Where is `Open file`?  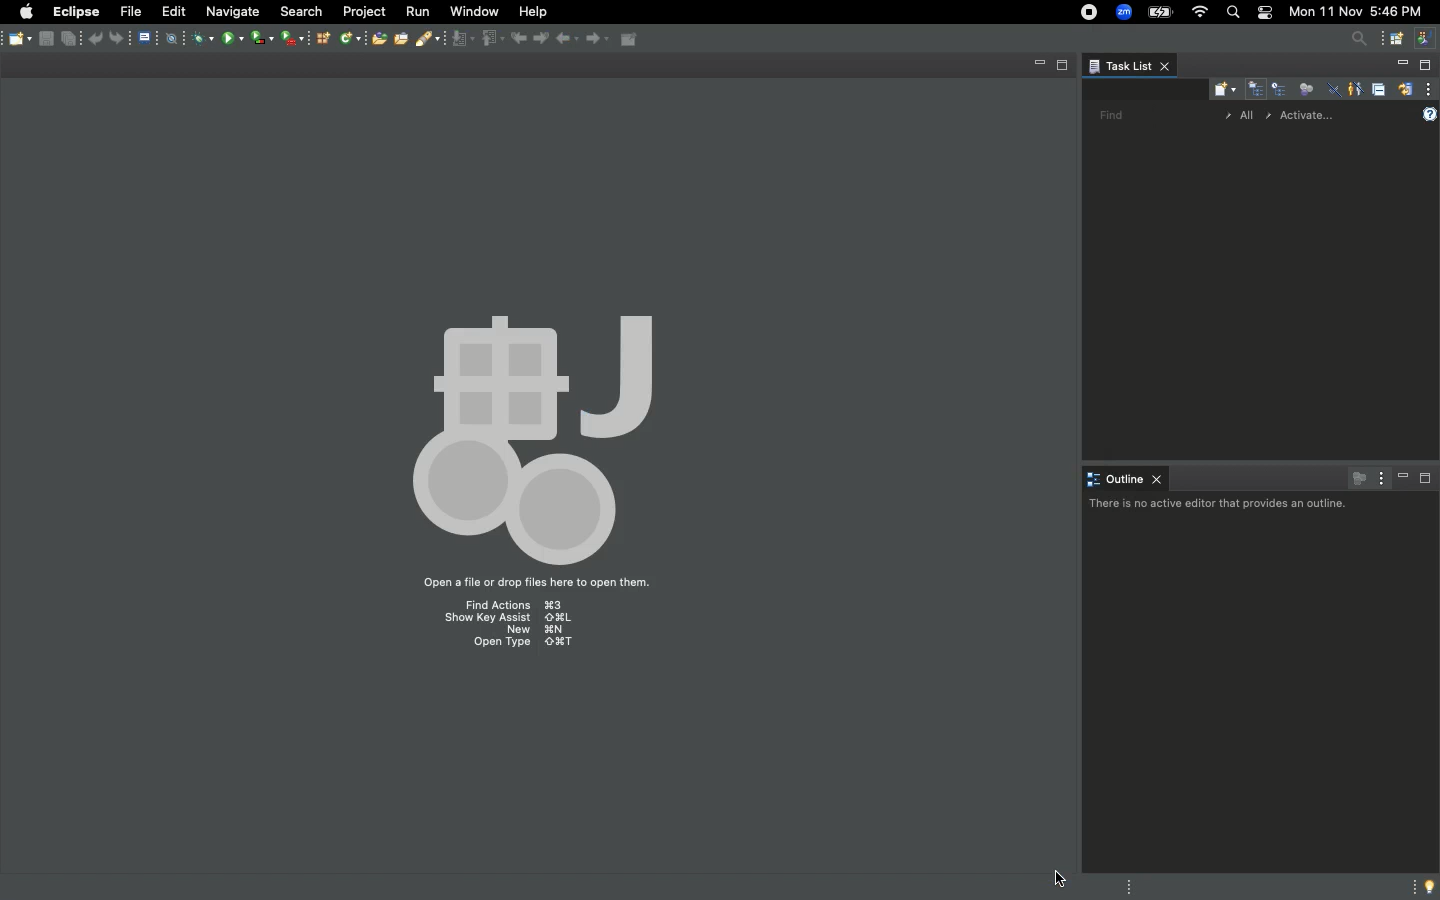 Open file is located at coordinates (402, 39).